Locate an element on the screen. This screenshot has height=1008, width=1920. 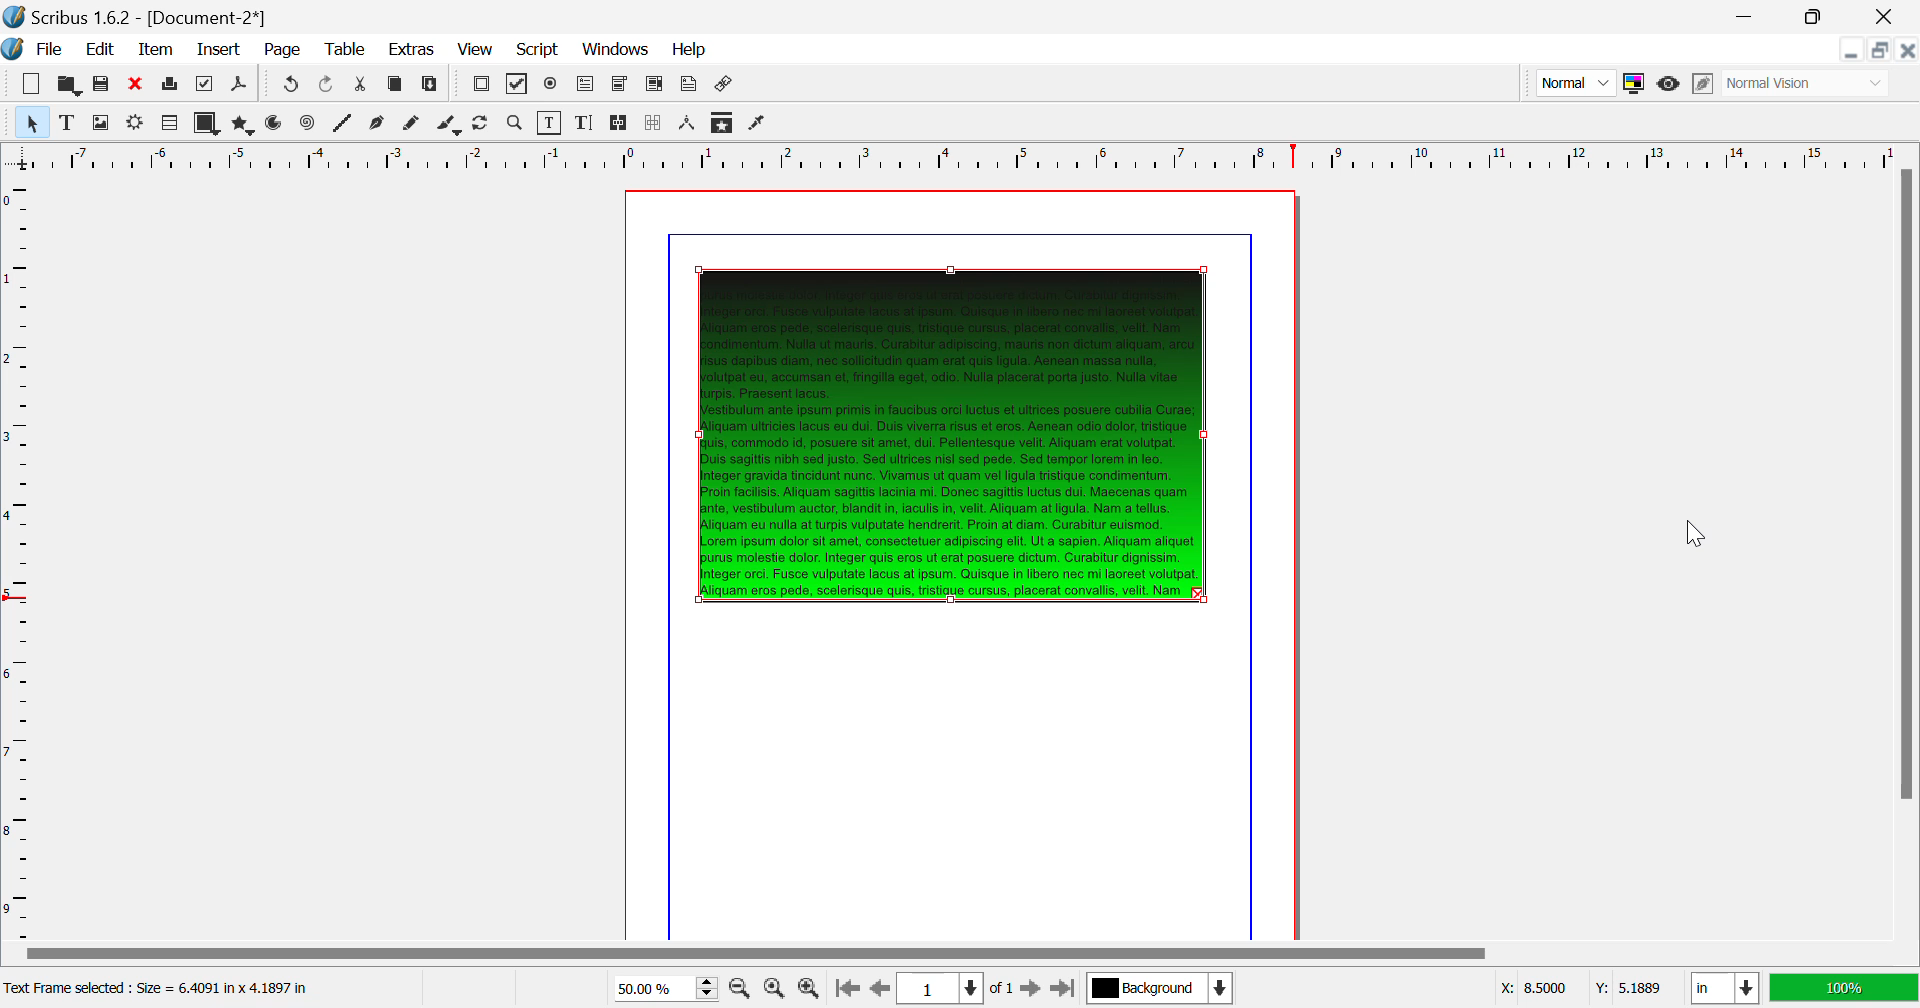
Paste is located at coordinates (432, 87).